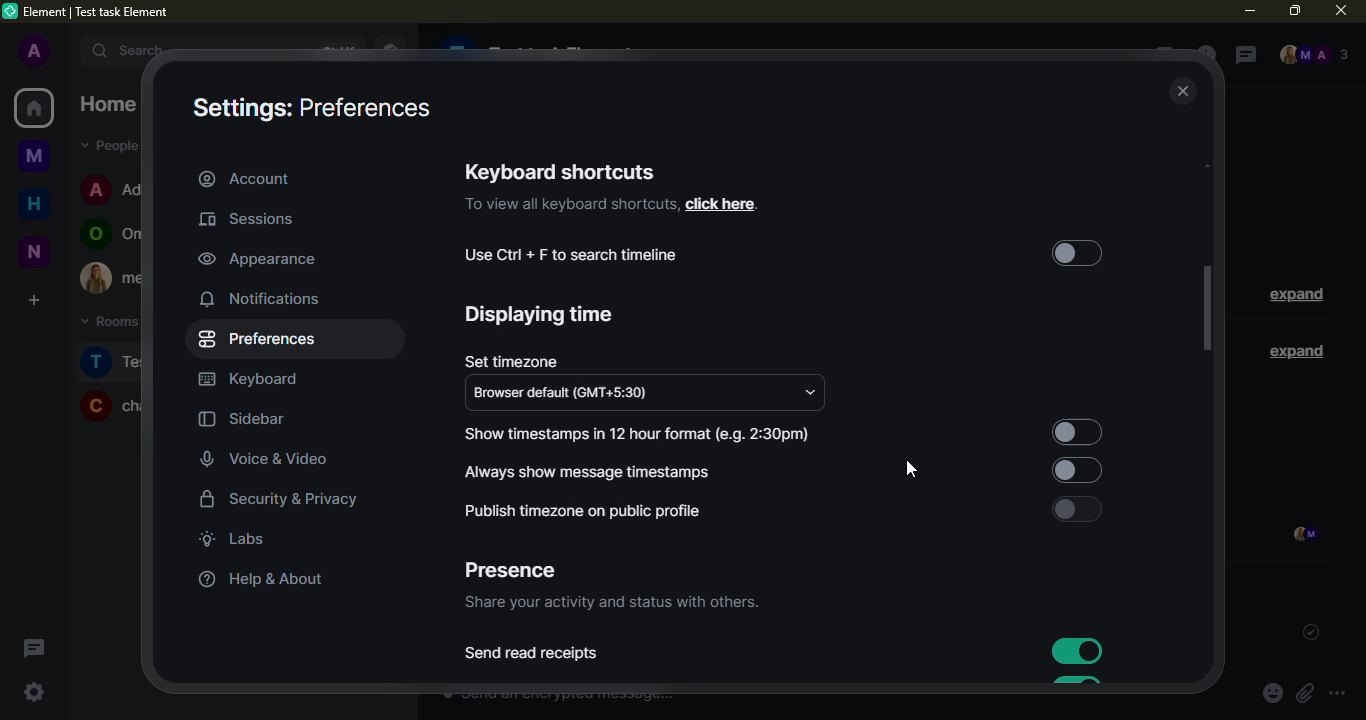  What do you see at coordinates (569, 394) in the screenshot?
I see `browser default` at bounding box center [569, 394].